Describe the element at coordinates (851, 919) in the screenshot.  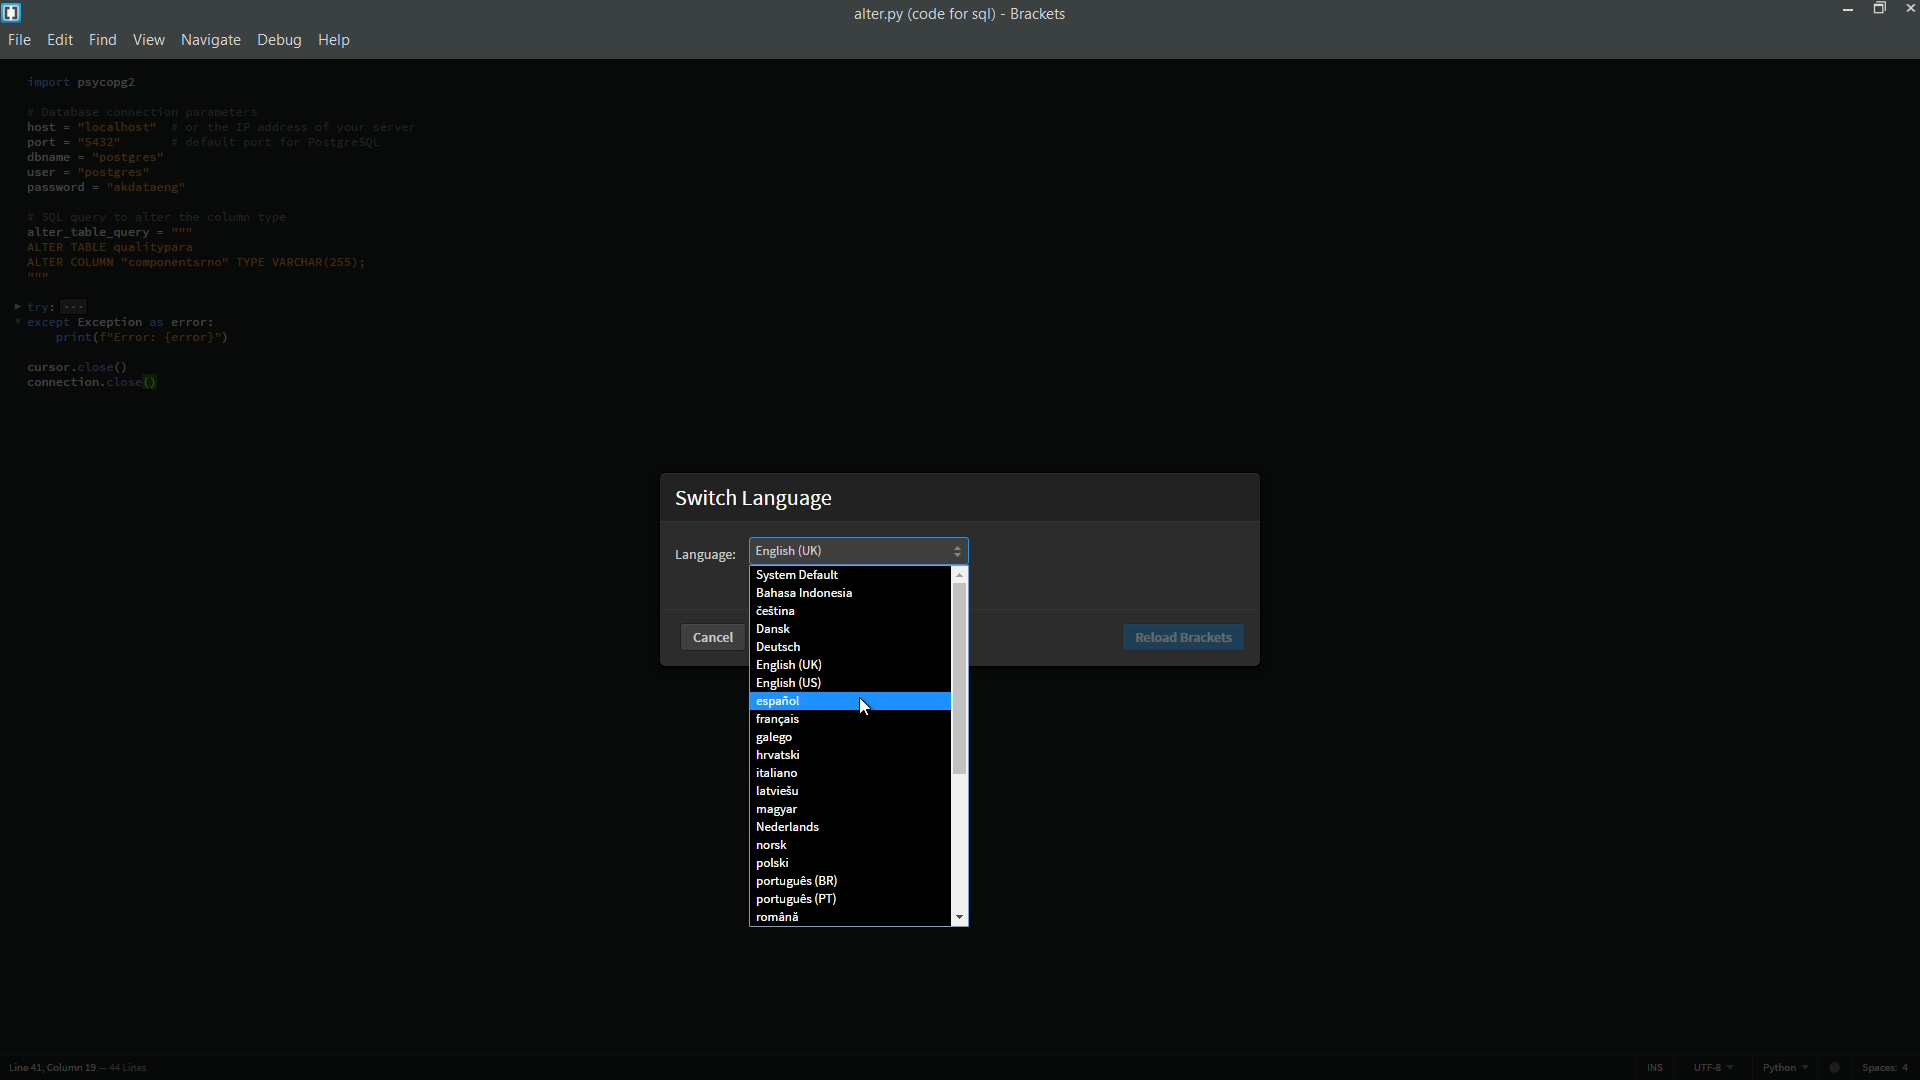
I see `romana` at that location.